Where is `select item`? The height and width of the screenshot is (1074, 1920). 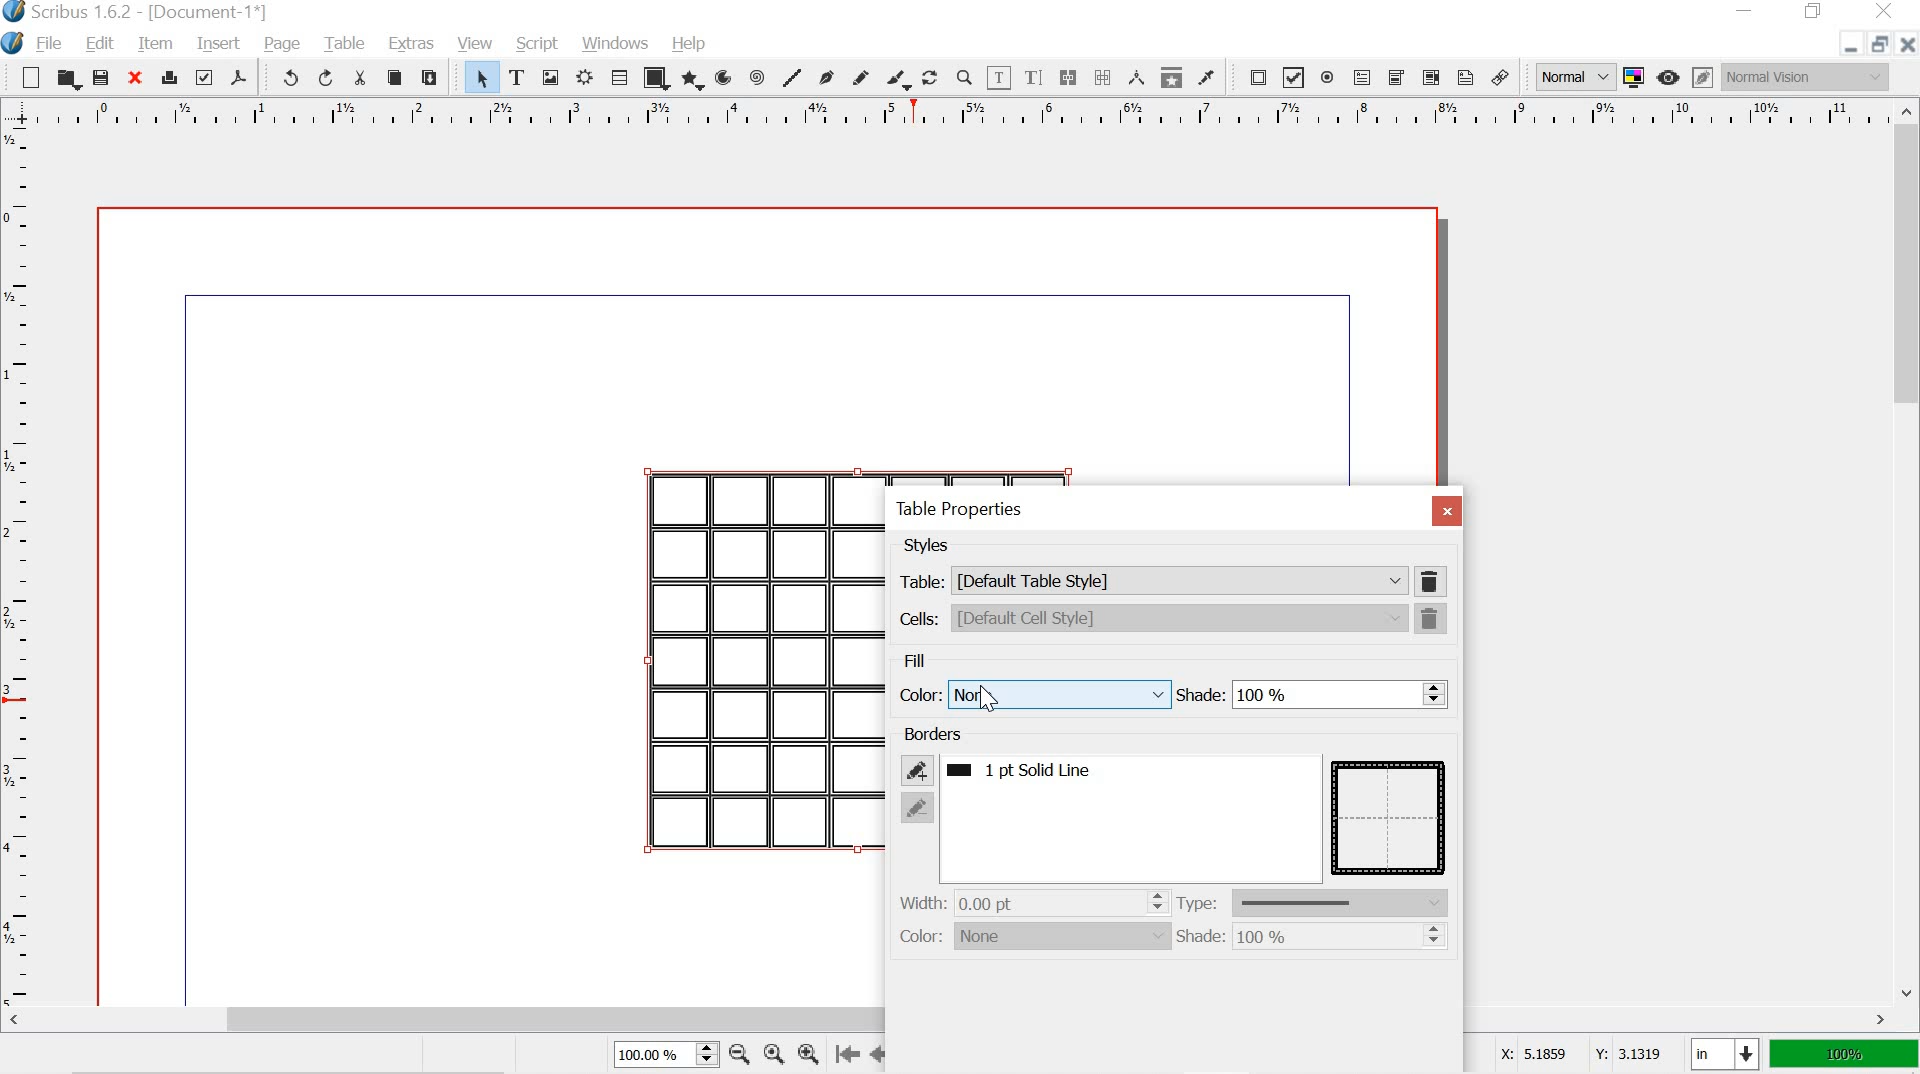 select item is located at coordinates (481, 79).